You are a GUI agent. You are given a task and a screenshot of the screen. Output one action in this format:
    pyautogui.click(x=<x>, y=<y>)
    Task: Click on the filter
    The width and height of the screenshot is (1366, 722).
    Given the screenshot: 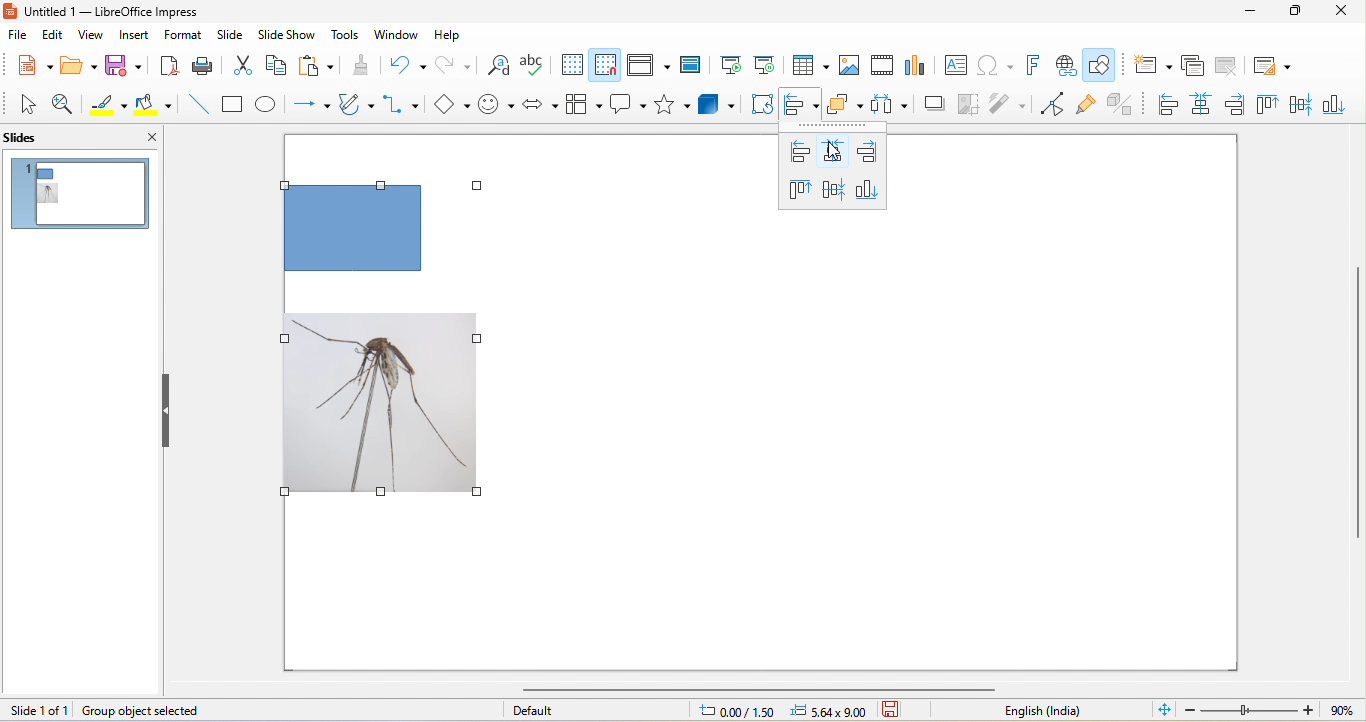 What is the action you would take?
    pyautogui.click(x=1008, y=106)
    